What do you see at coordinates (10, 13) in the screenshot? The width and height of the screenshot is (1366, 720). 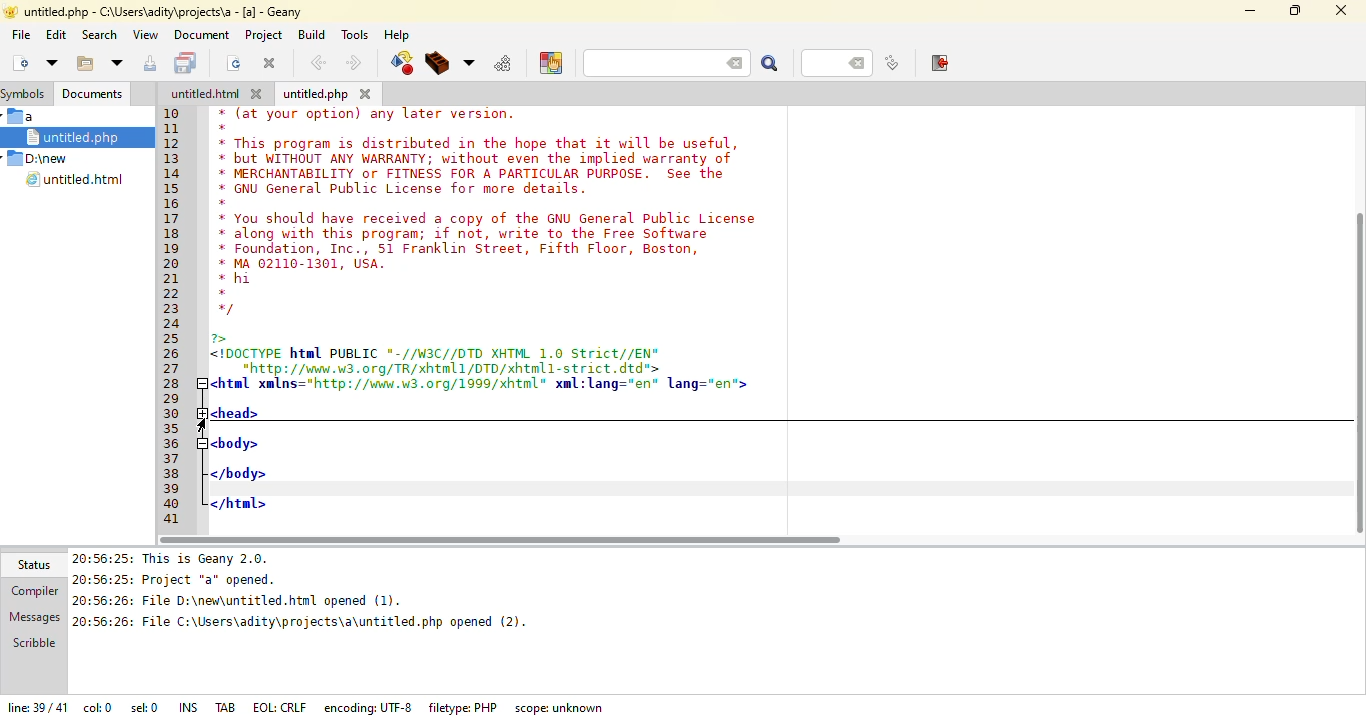 I see `app logo` at bounding box center [10, 13].